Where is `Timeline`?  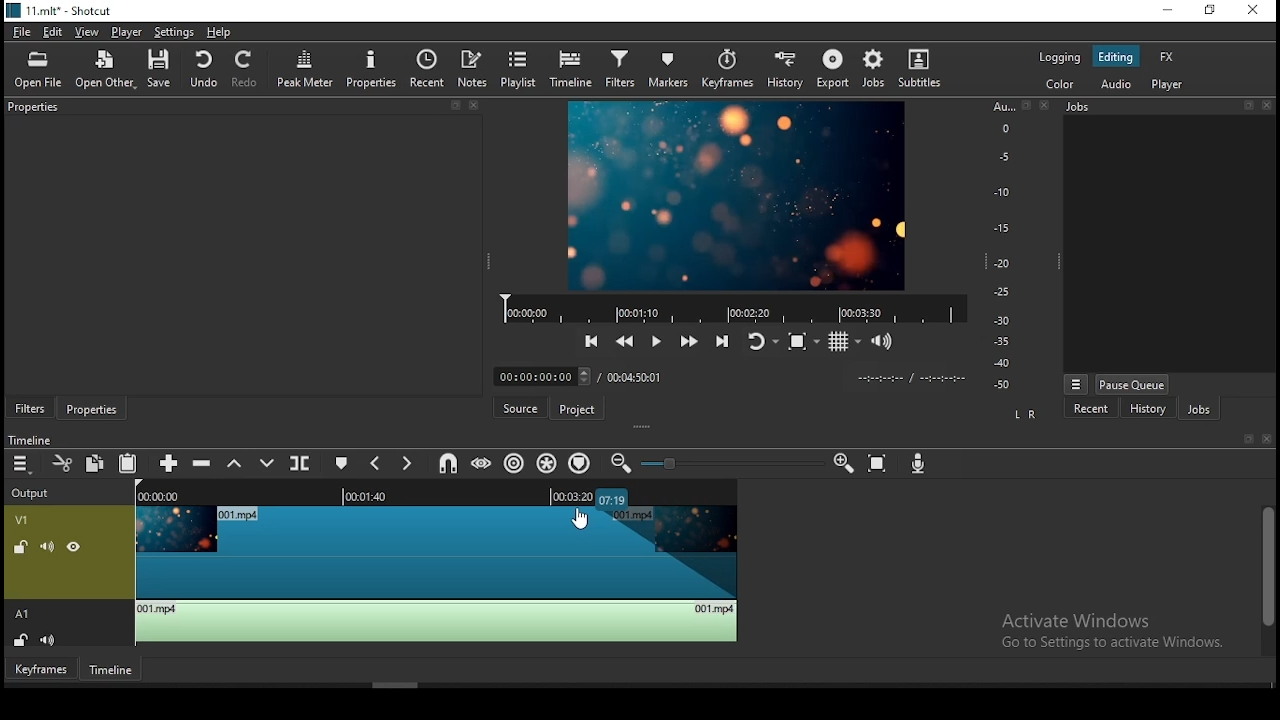
Timeline is located at coordinates (31, 438).